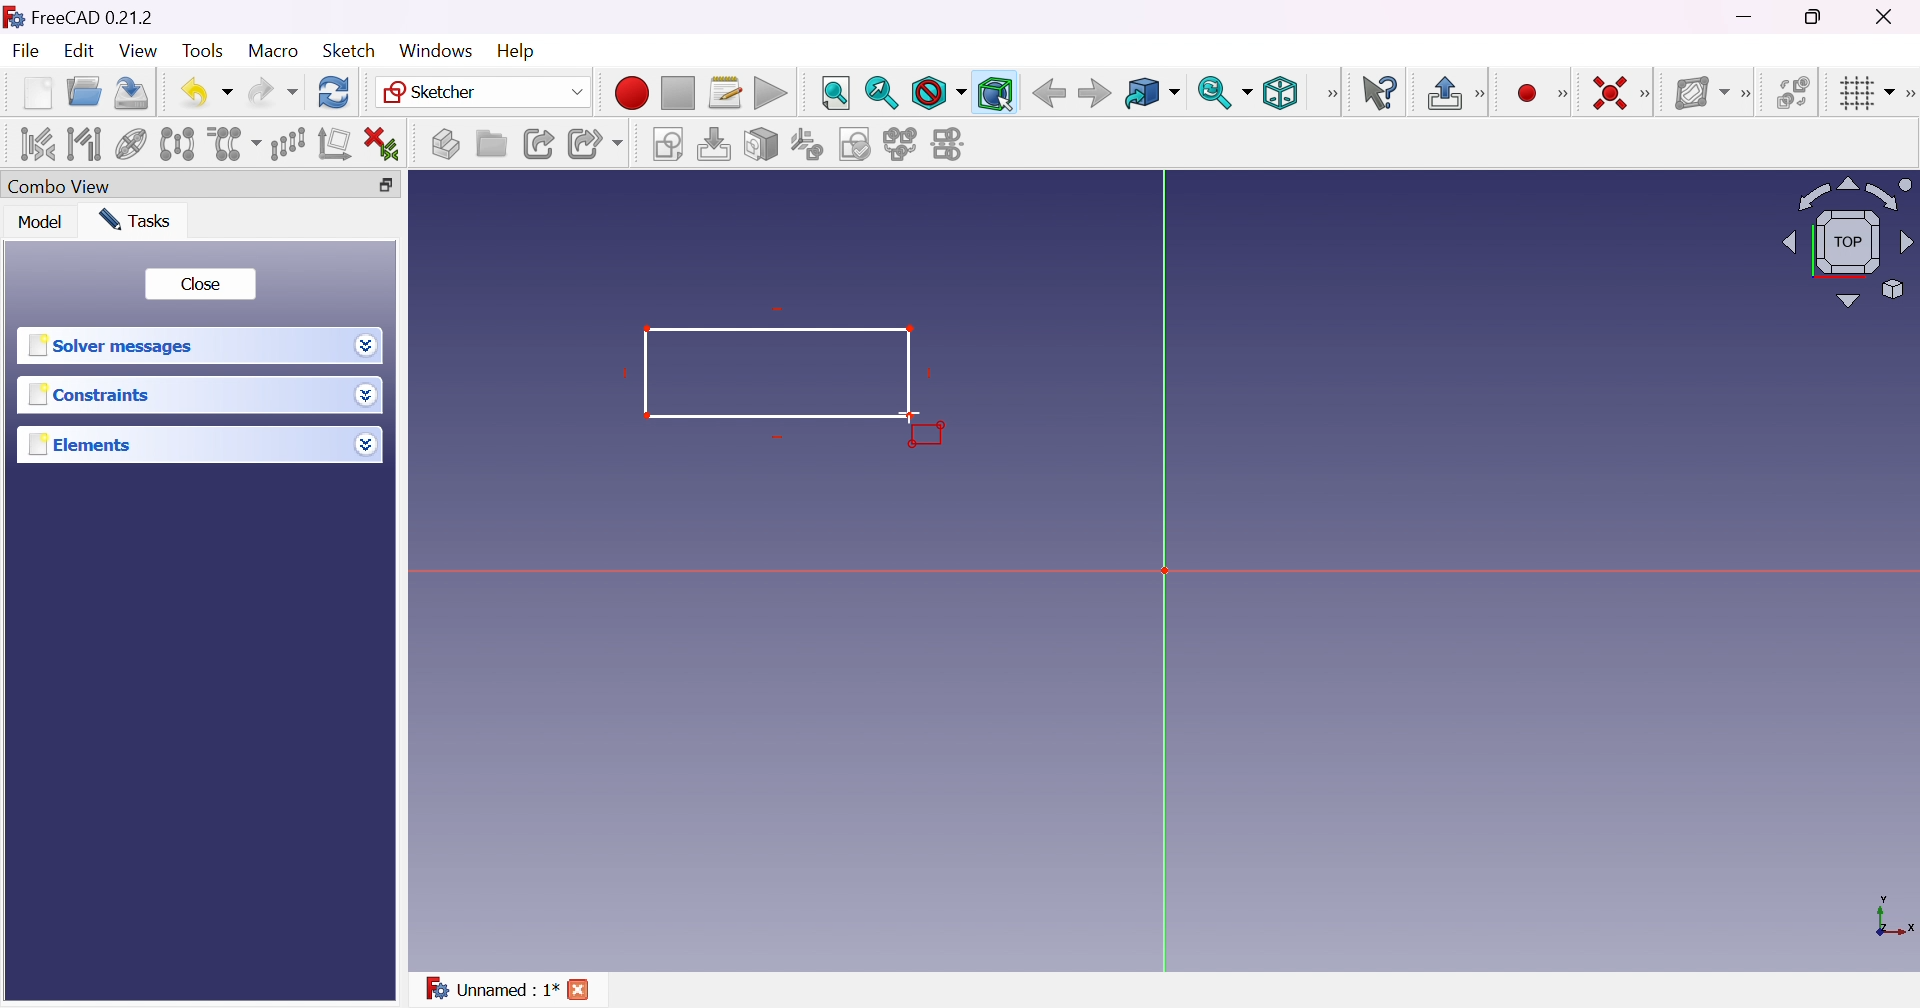 The image size is (1920, 1008). Describe the element at coordinates (135, 220) in the screenshot. I see `Tasks` at that location.